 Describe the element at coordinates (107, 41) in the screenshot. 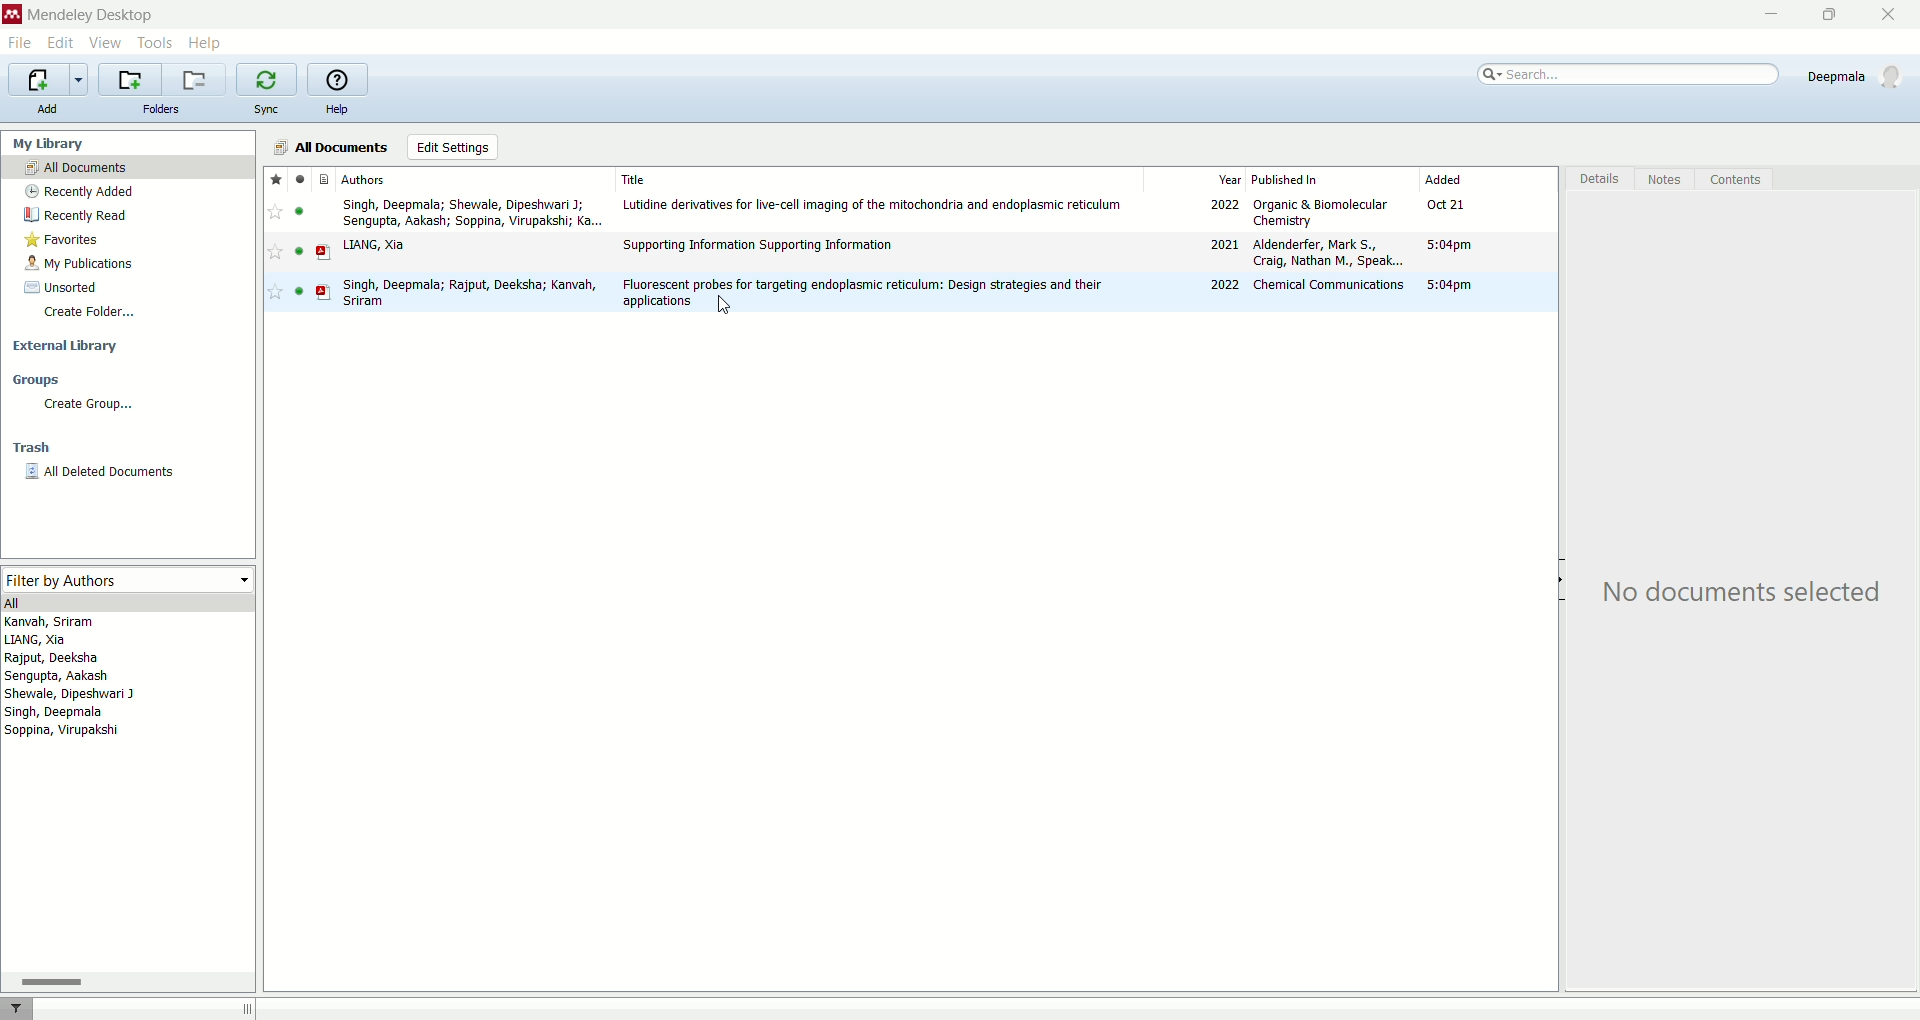

I see `view` at that location.